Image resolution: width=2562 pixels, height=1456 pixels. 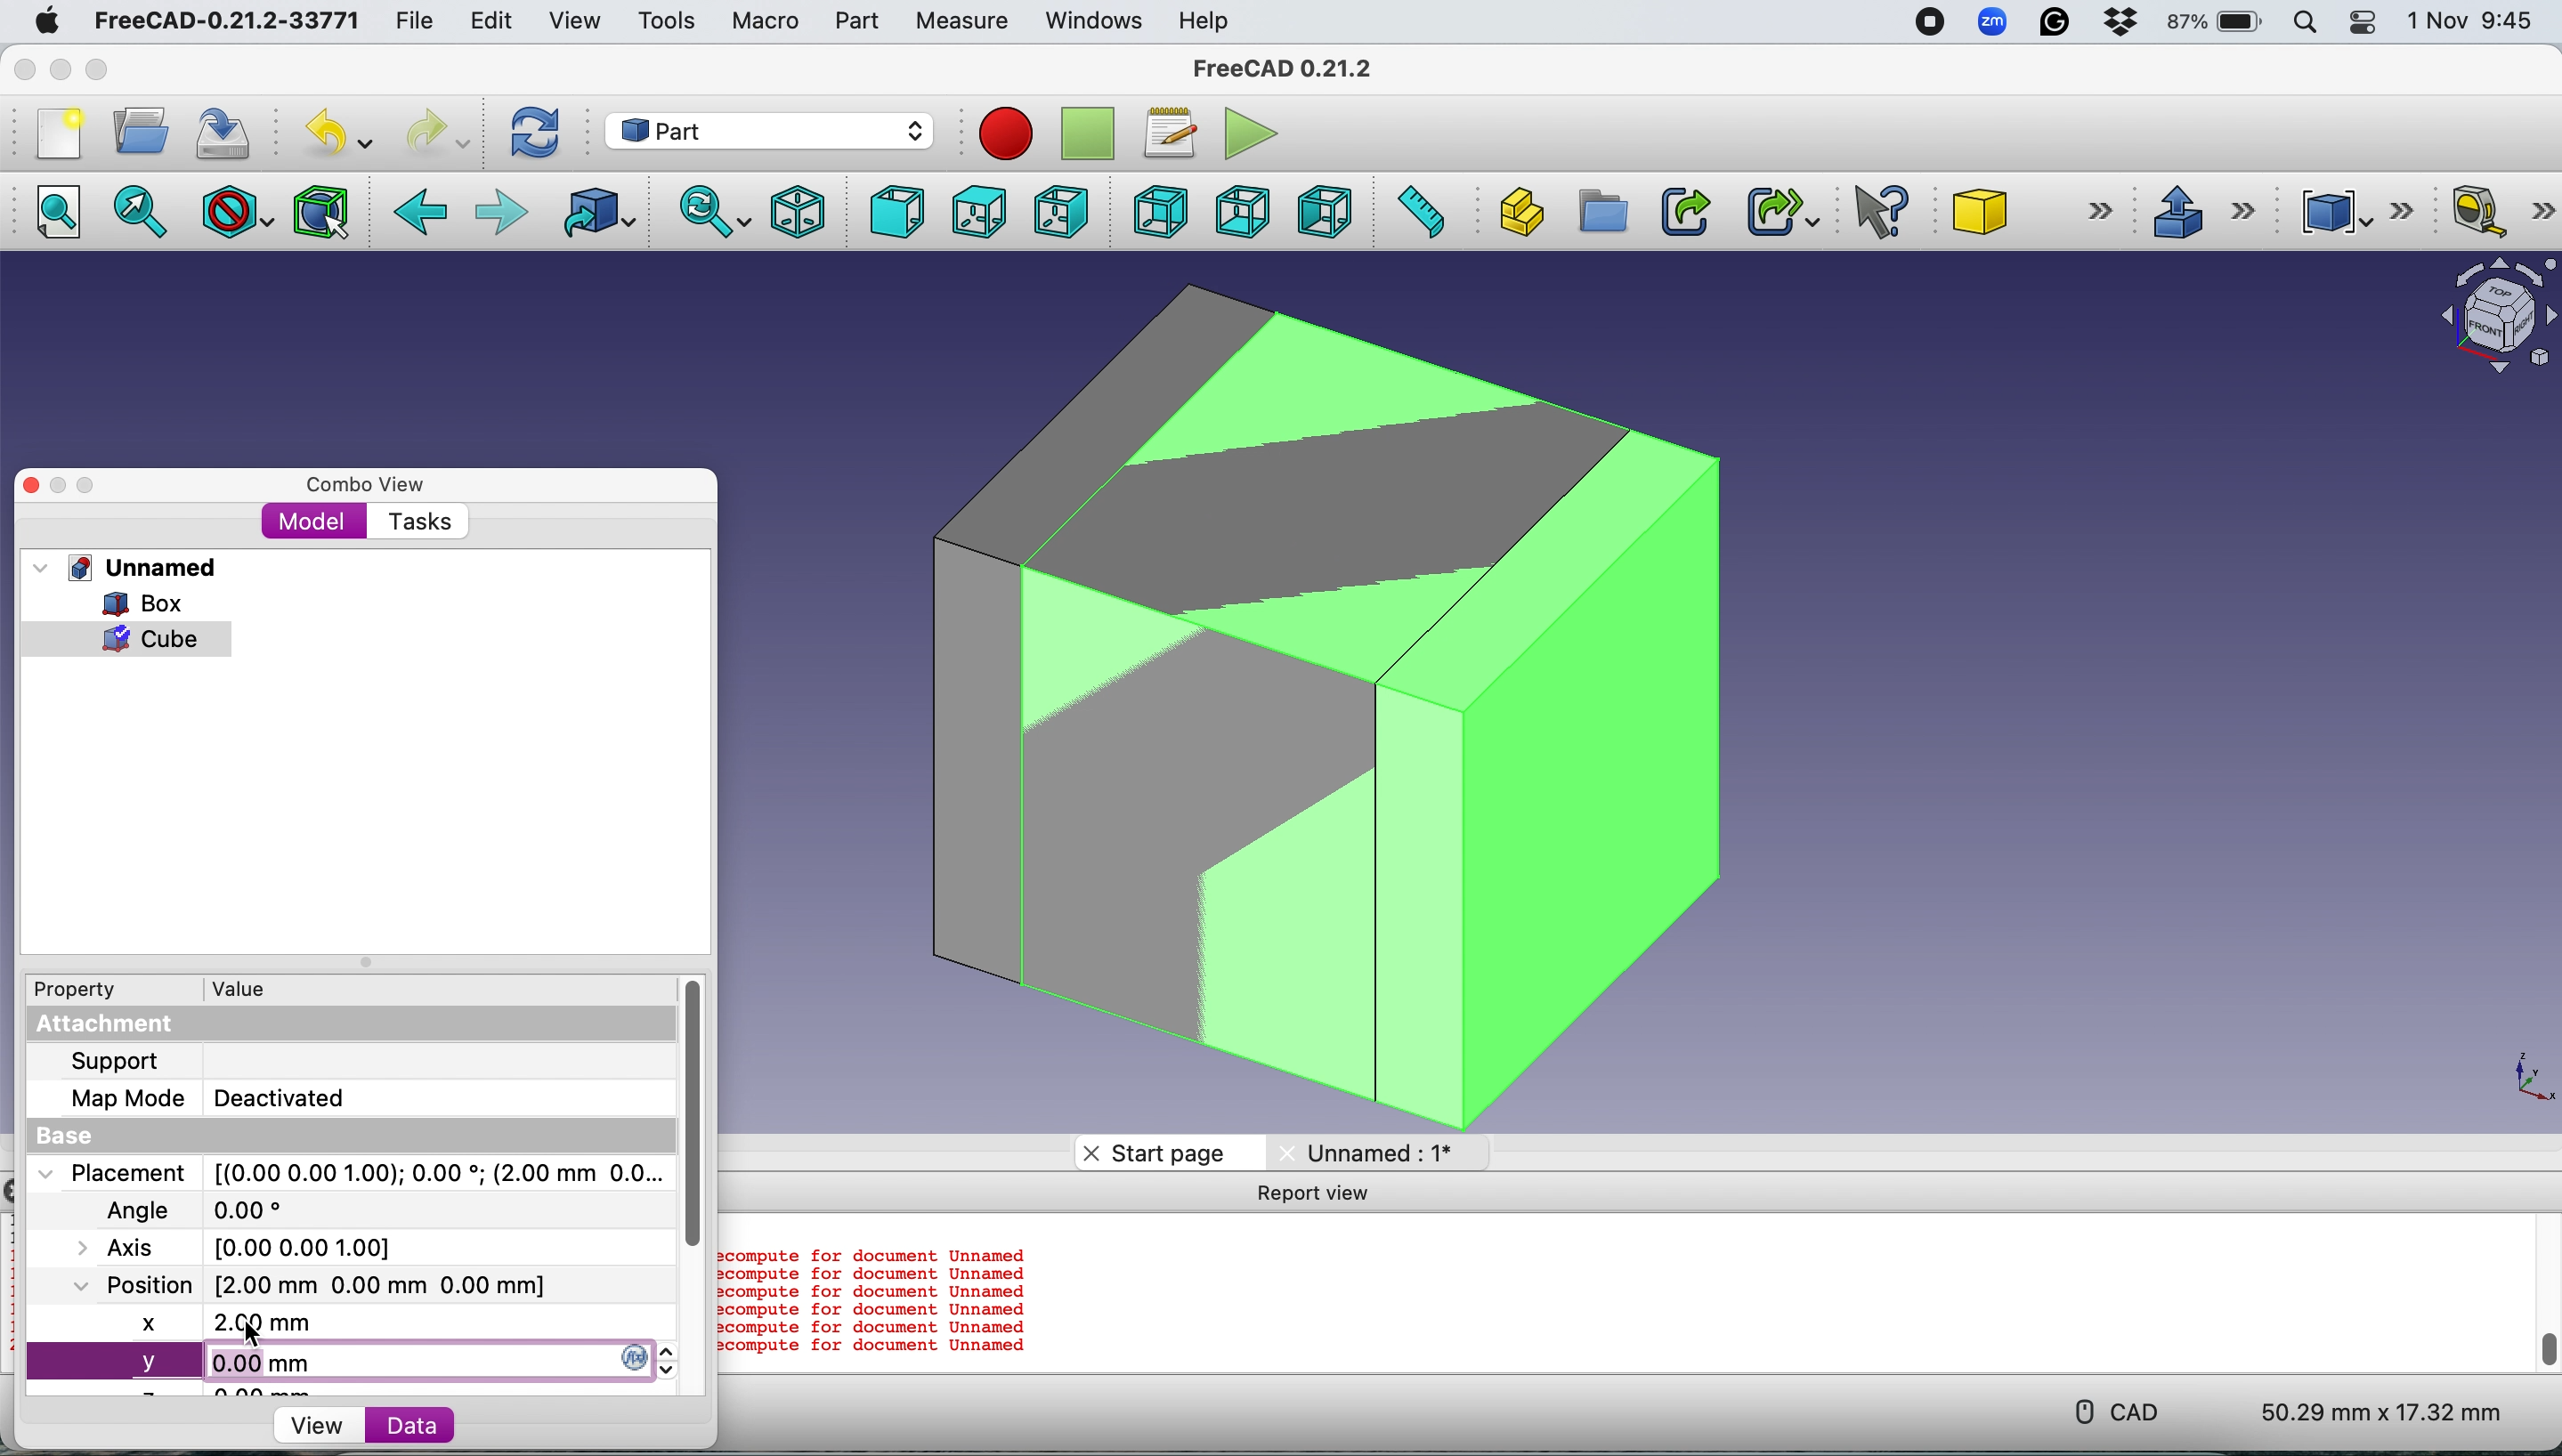 I want to click on minimise, so click(x=60, y=69).